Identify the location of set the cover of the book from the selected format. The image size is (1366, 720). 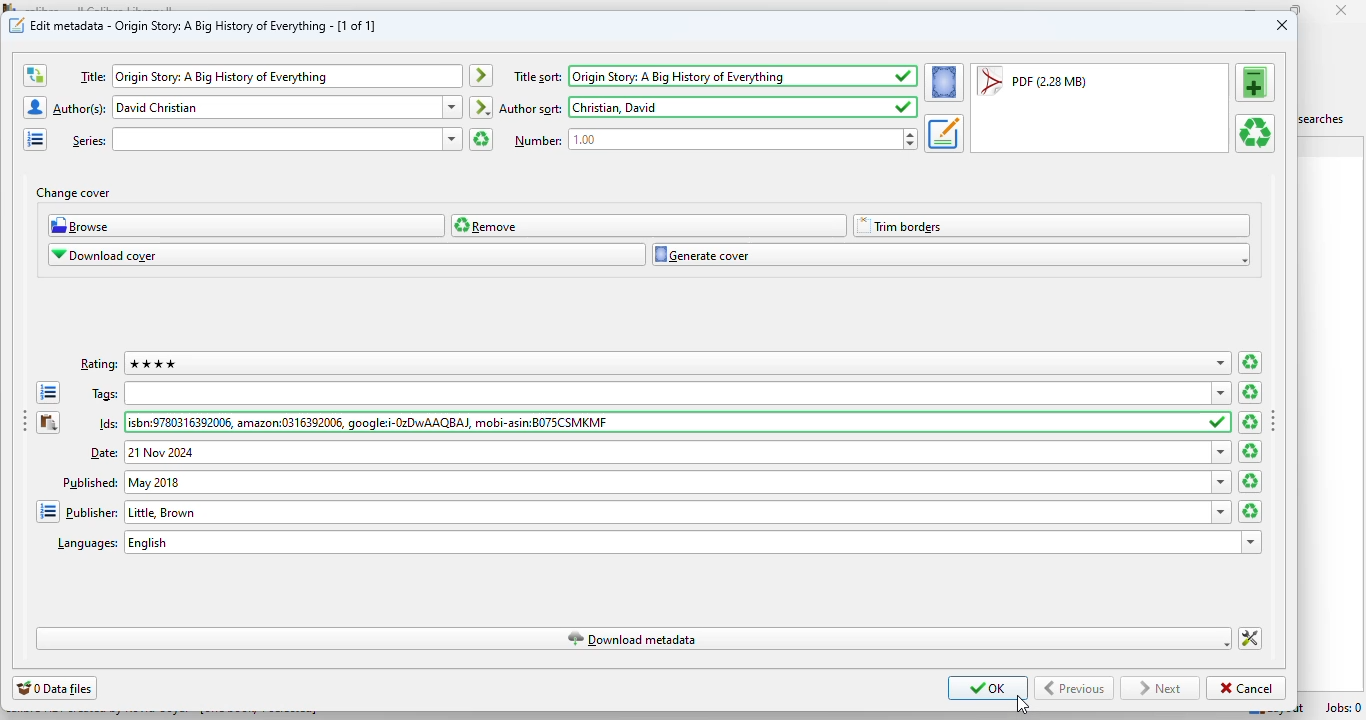
(945, 82).